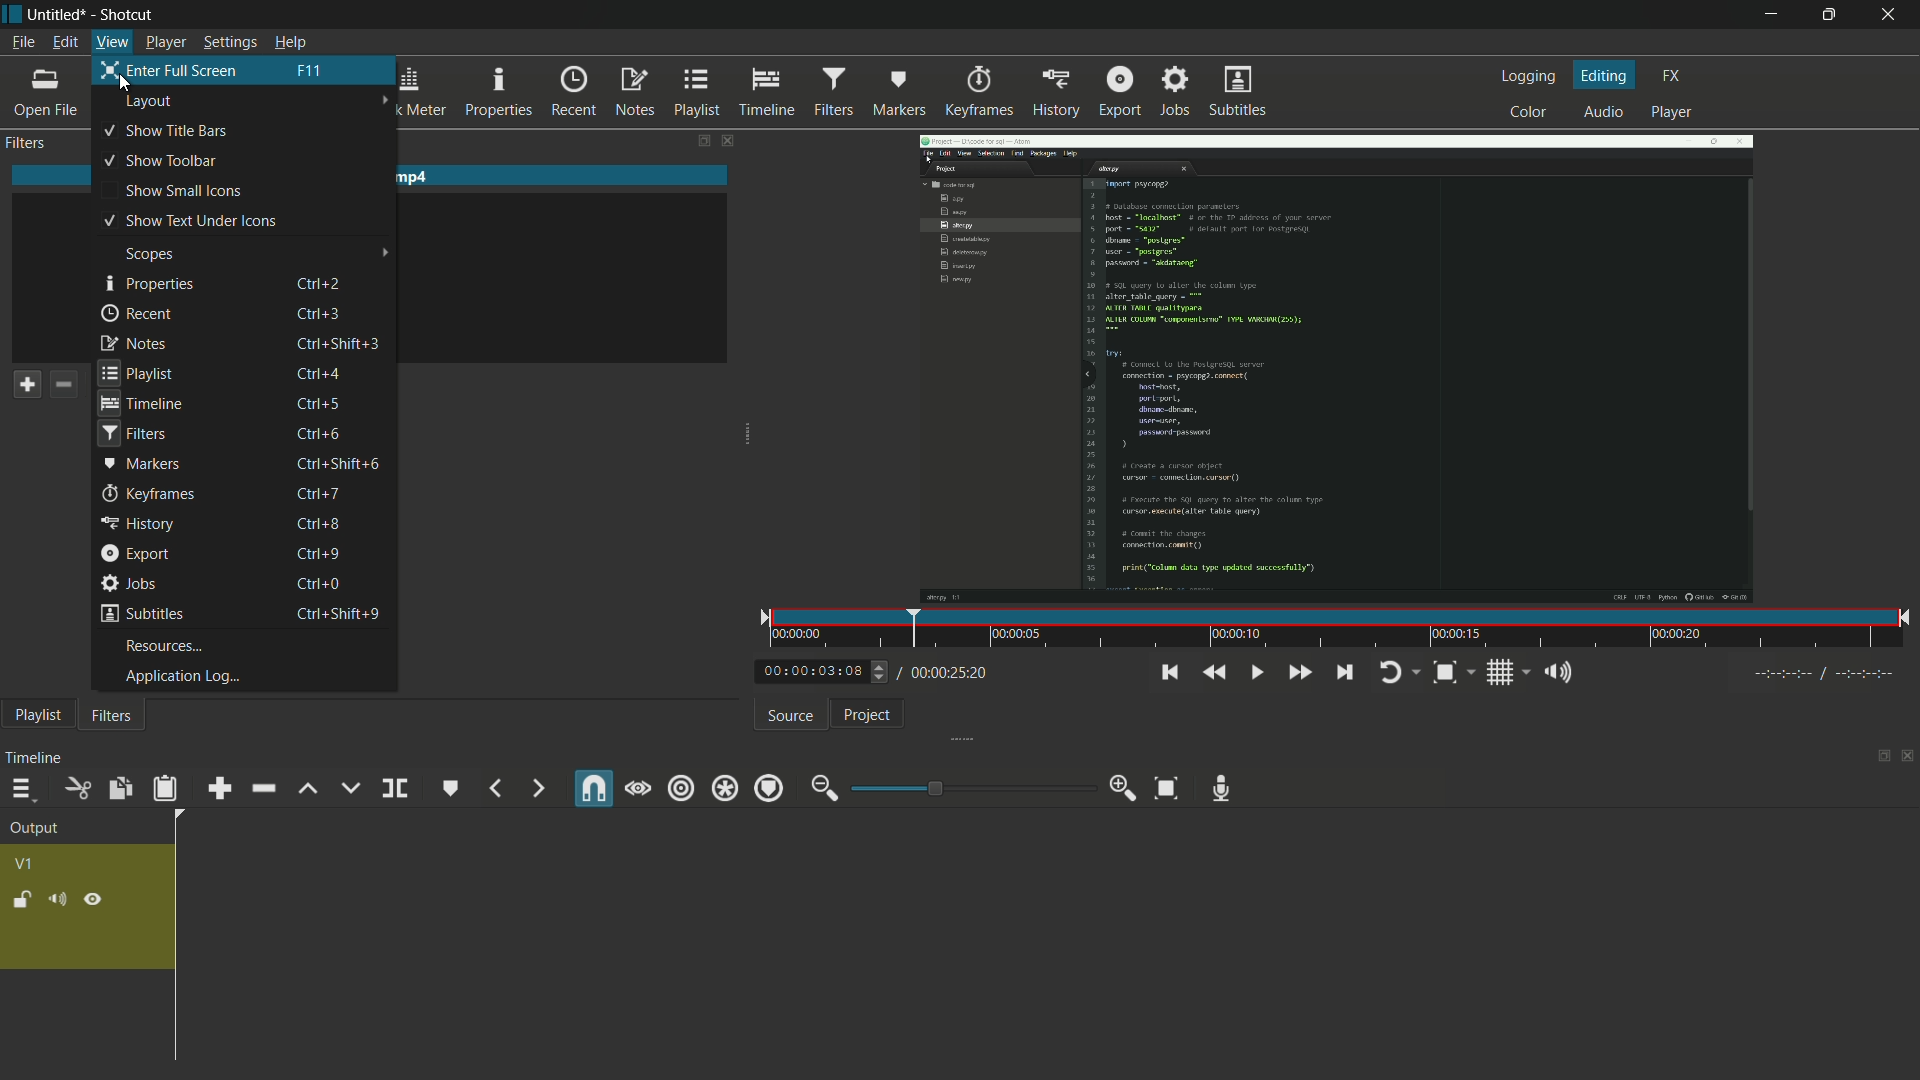 The image size is (1920, 1080). Describe the element at coordinates (947, 673) in the screenshot. I see `total time` at that location.